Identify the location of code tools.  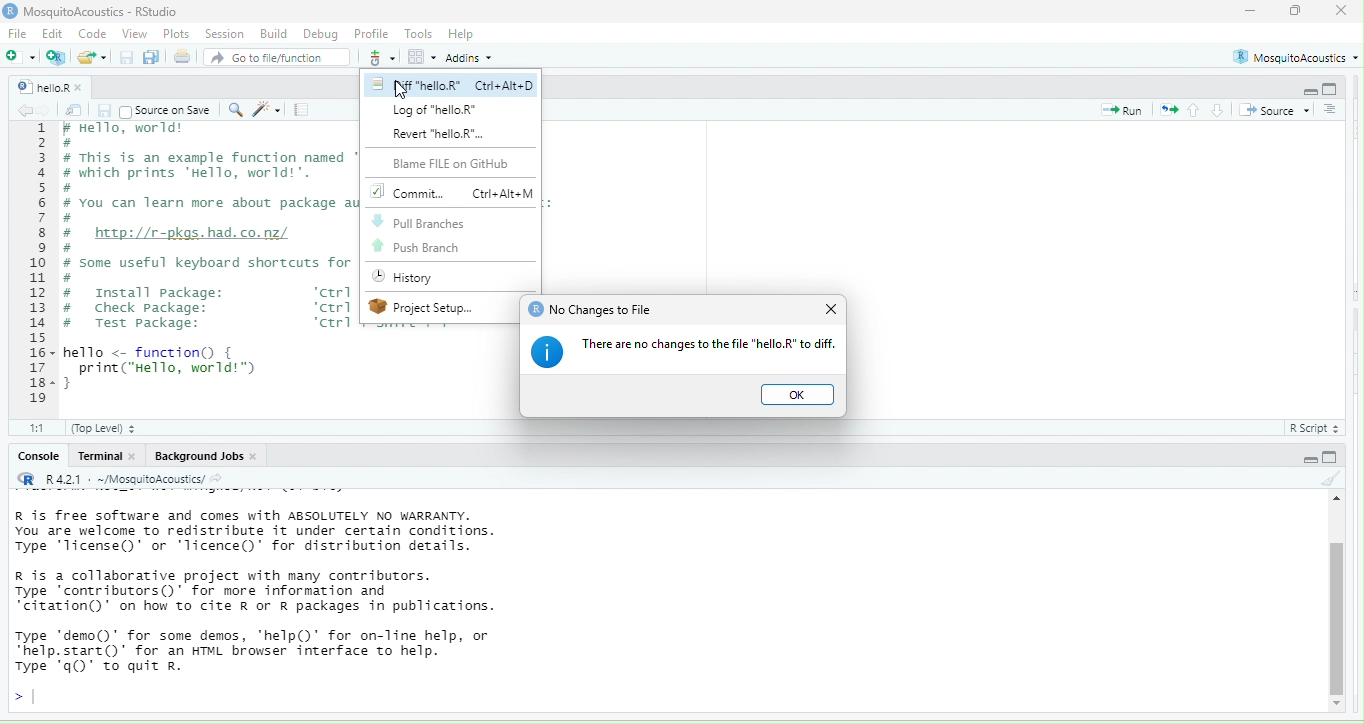
(269, 111).